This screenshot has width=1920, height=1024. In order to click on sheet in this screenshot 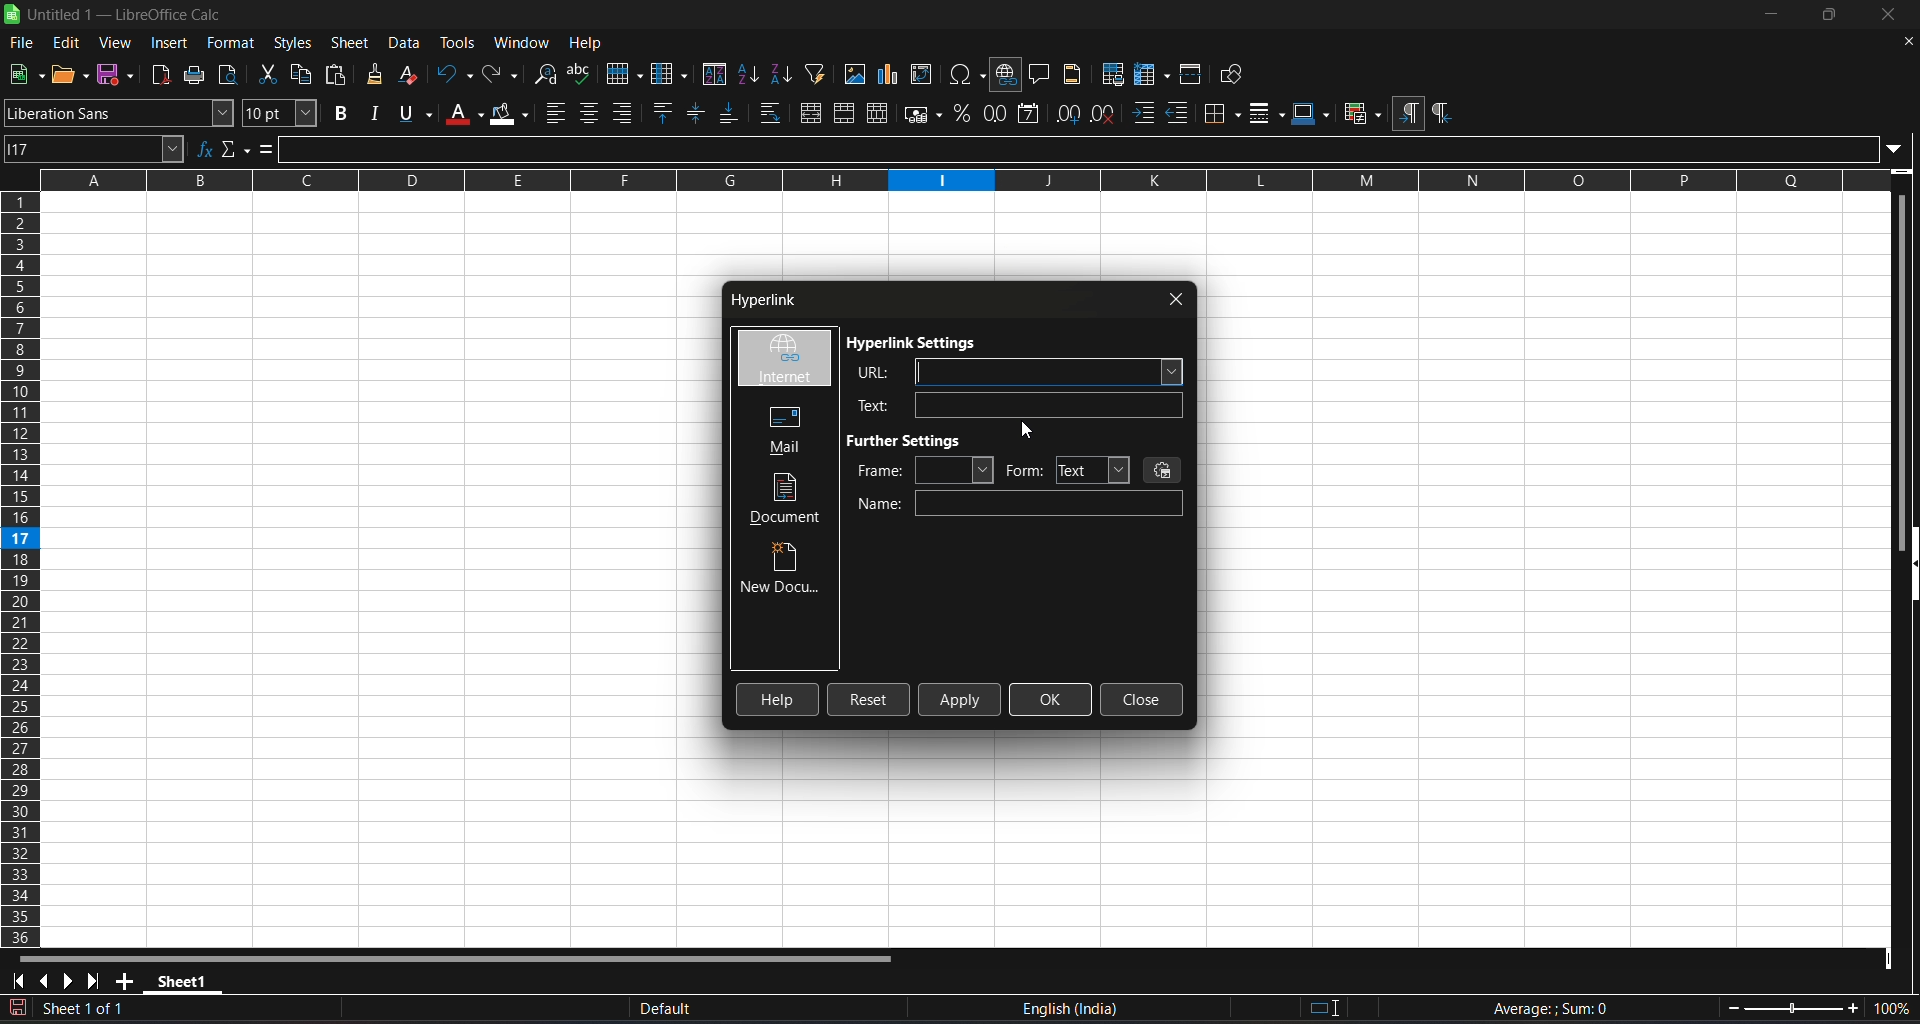, I will do `click(350, 43)`.